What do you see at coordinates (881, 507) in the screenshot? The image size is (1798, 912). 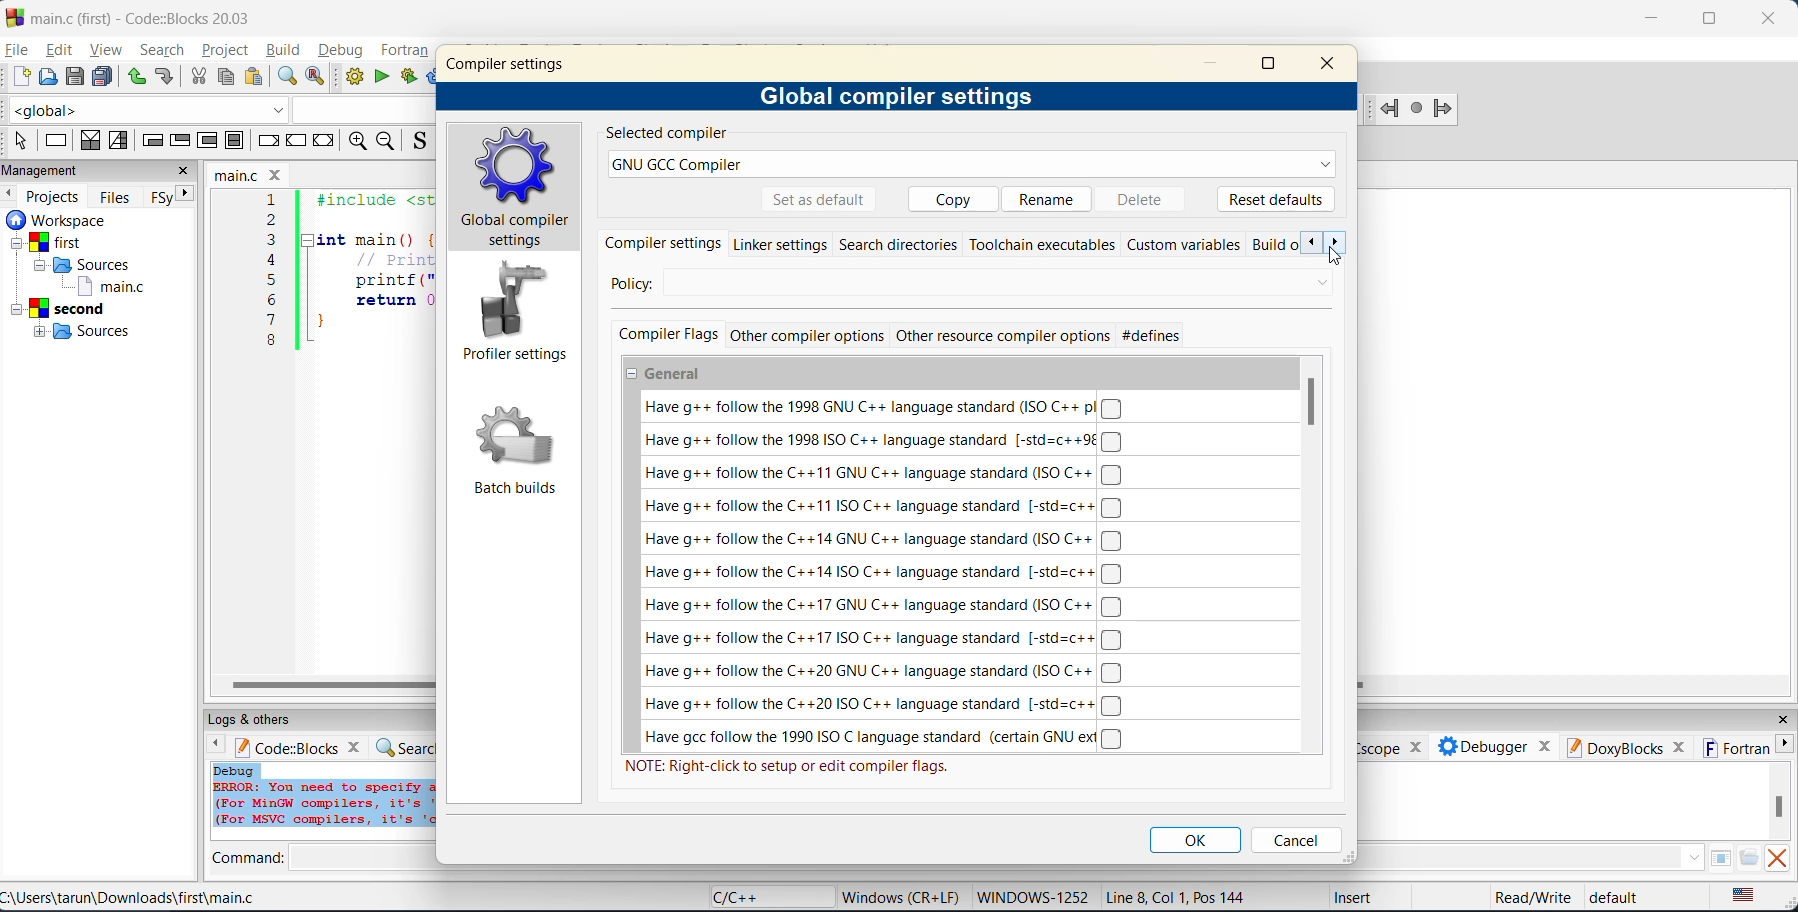 I see `Have g++ follow the C++111SO C++ language standard [-std=c++` at bounding box center [881, 507].